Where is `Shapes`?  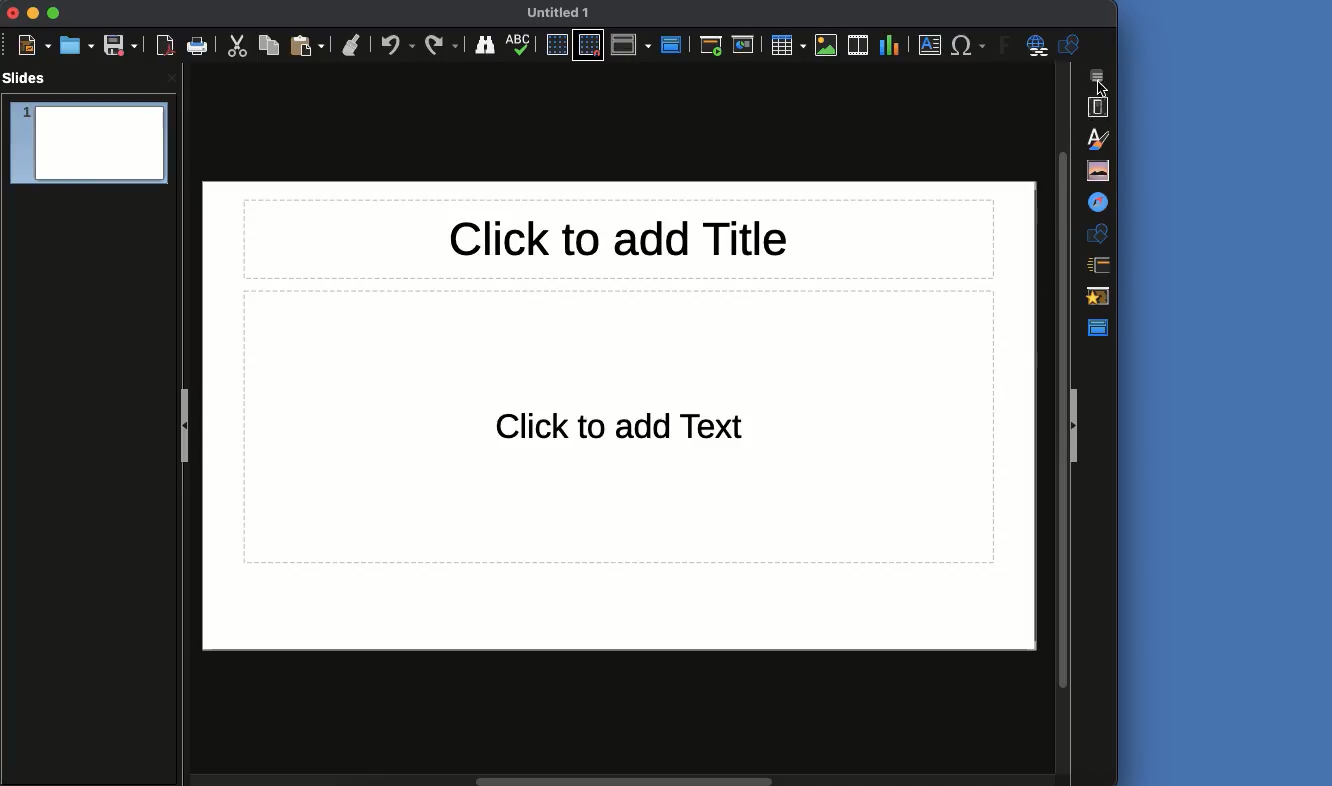 Shapes is located at coordinates (1097, 232).